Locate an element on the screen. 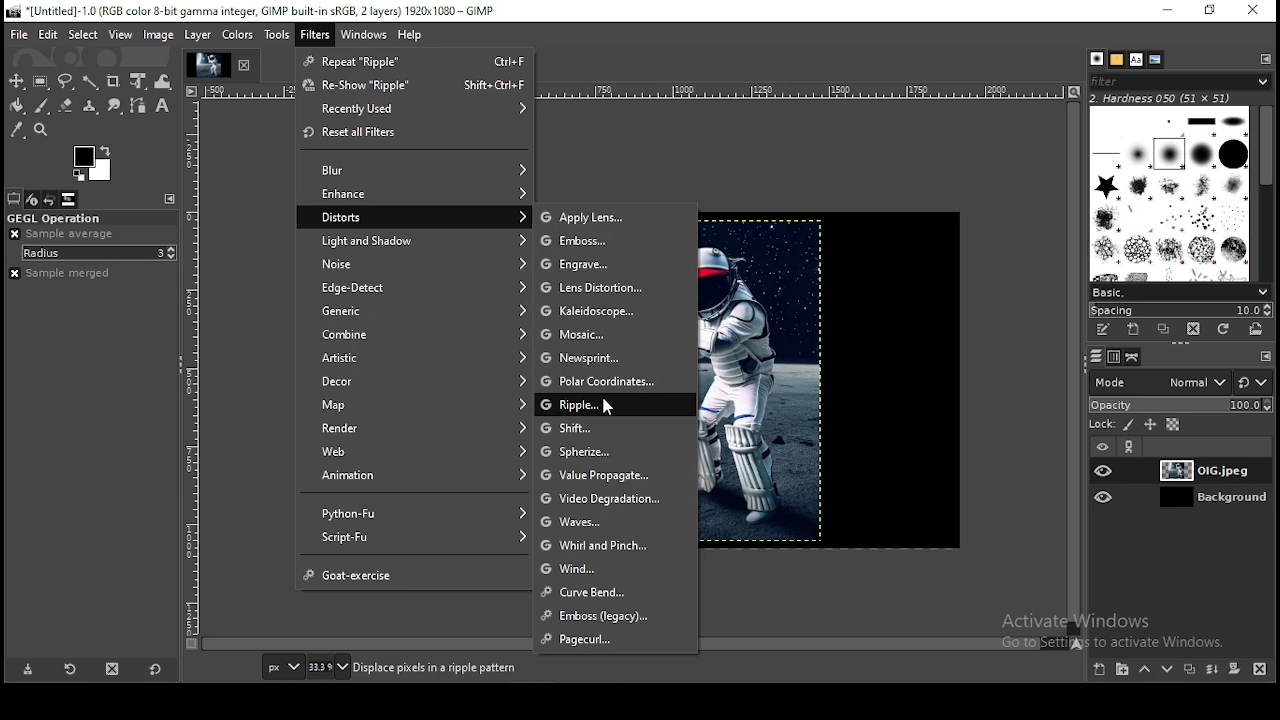  elect is located at coordinates (83, 34).